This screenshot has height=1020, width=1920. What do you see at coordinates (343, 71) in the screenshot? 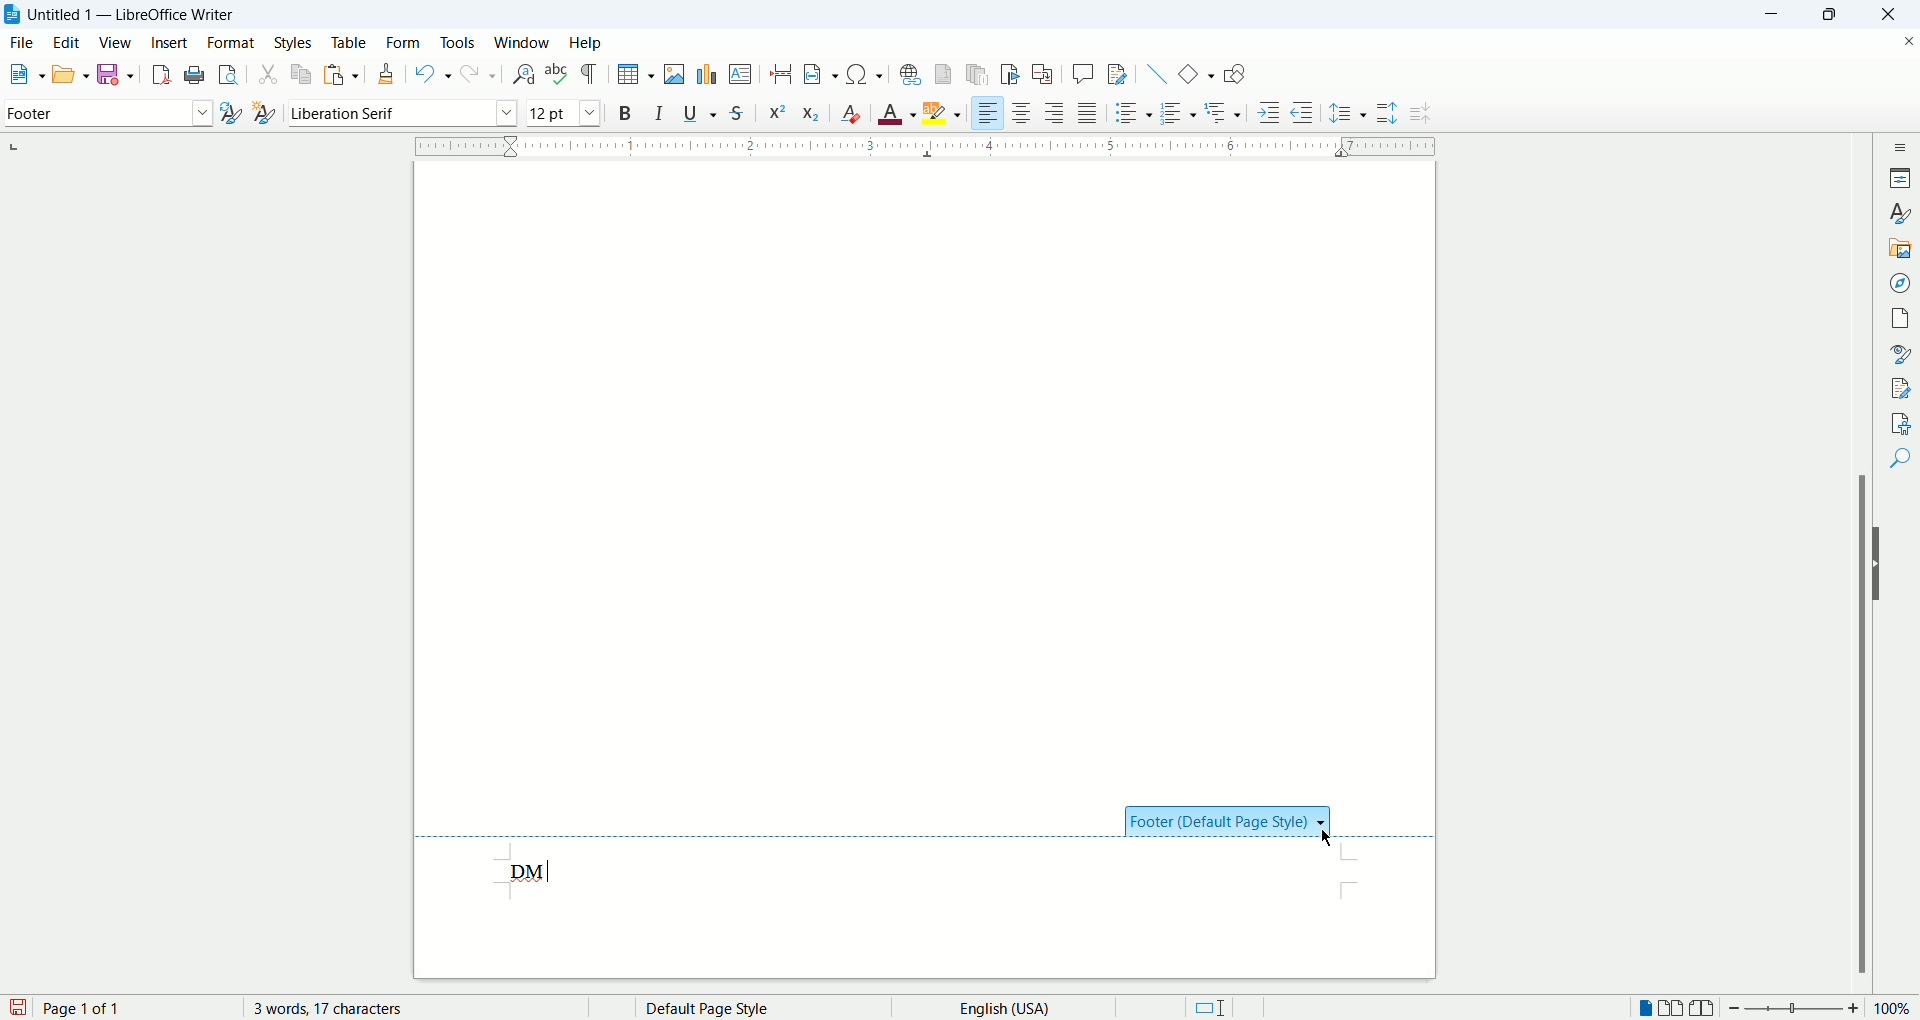
I see `paste` at bounding box center [343, 71].